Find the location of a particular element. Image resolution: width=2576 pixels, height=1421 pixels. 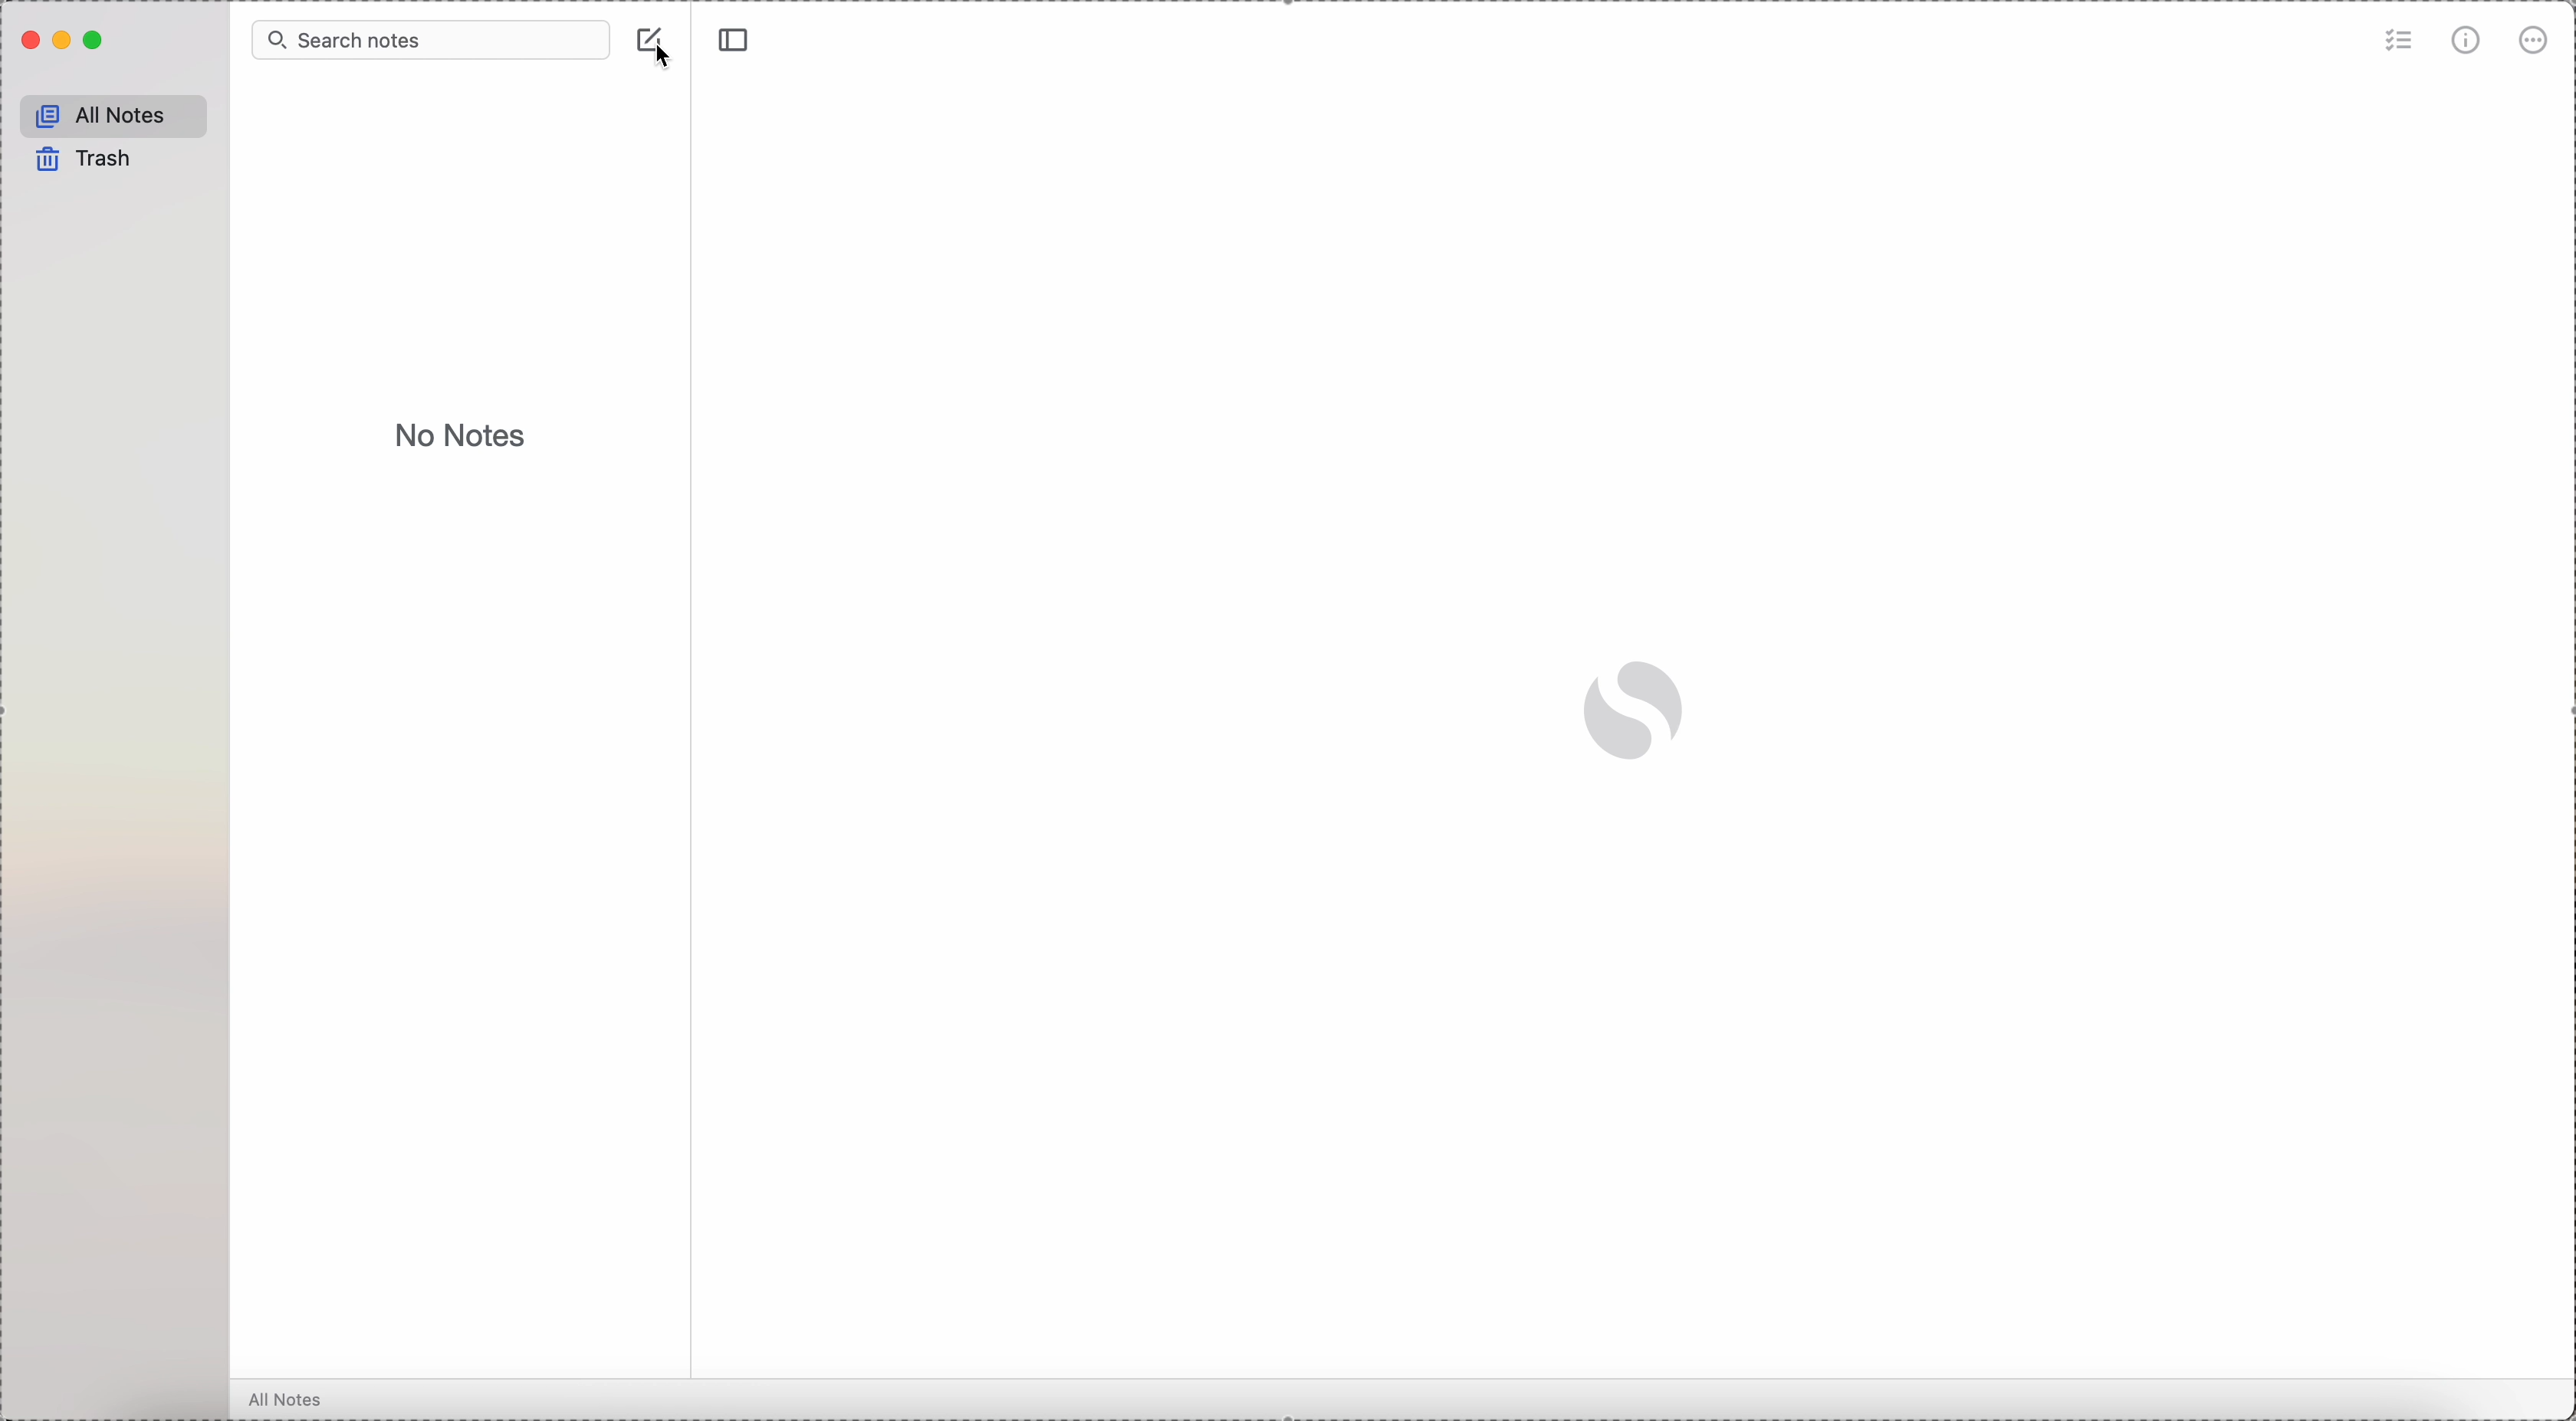

trash is located at coordinates (90, 161).